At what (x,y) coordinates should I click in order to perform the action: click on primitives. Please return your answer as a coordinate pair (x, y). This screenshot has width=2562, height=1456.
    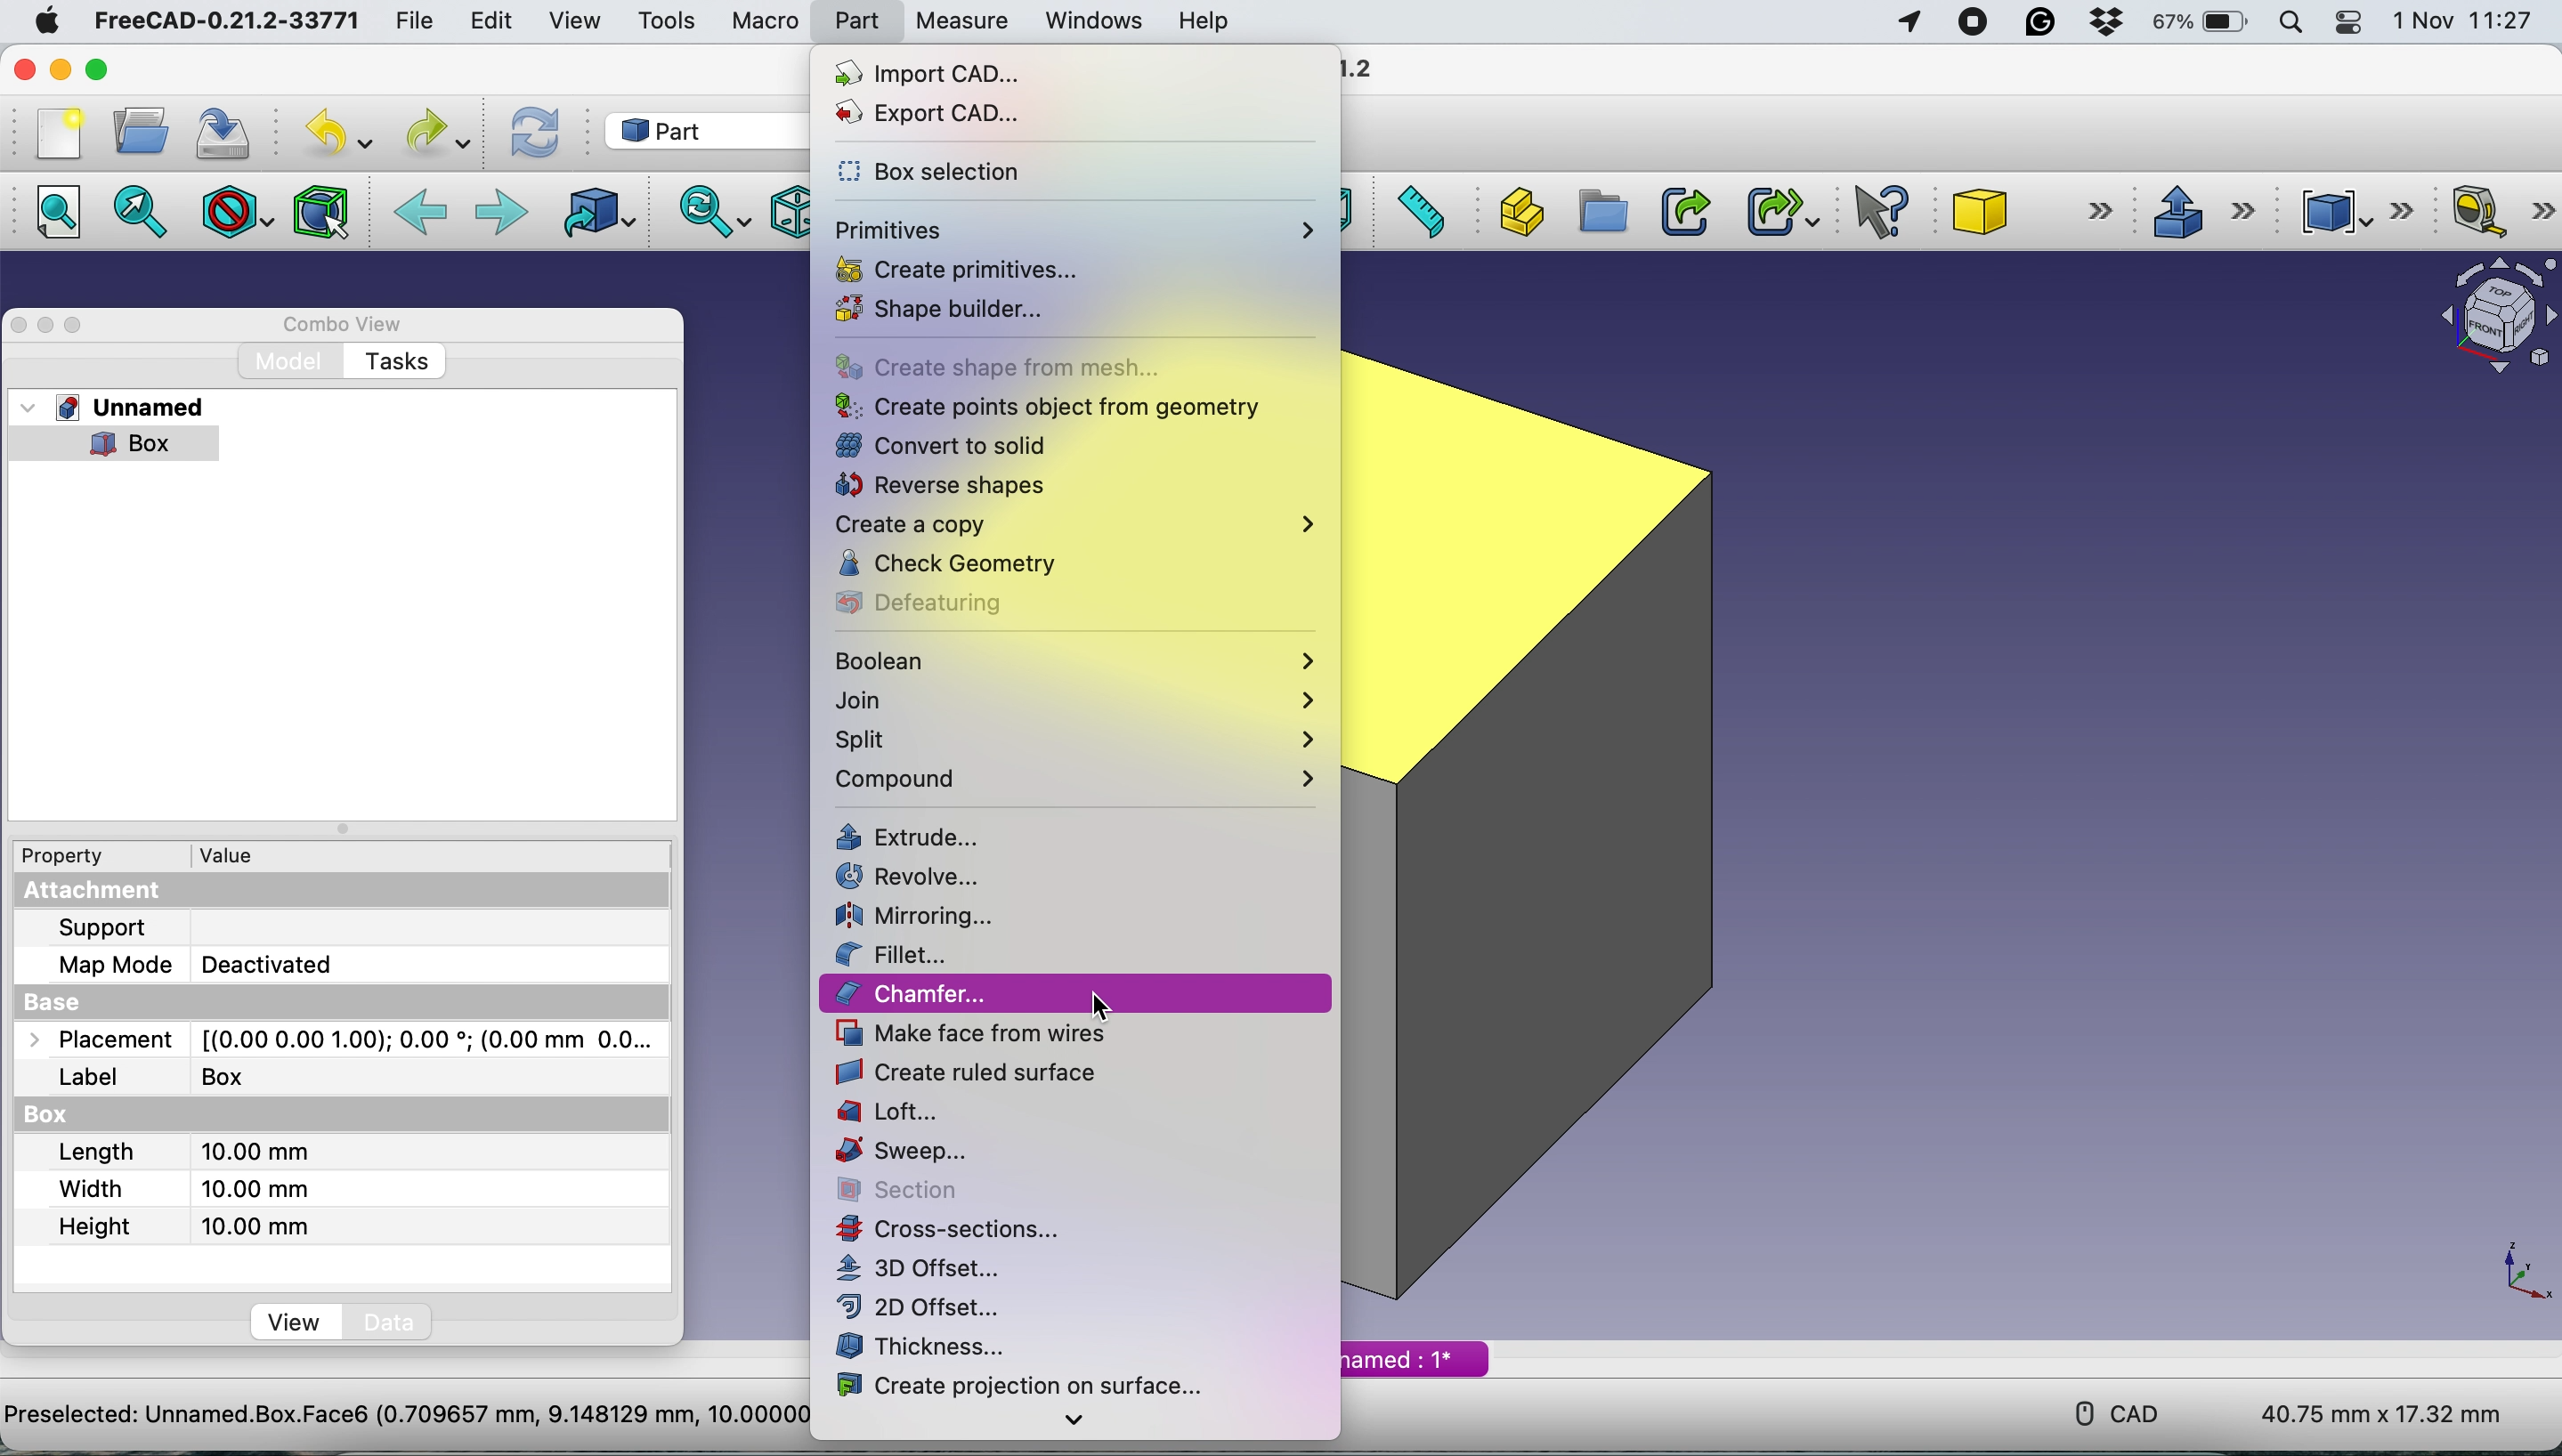
    Looking at the image, I should click on (1081, 231).